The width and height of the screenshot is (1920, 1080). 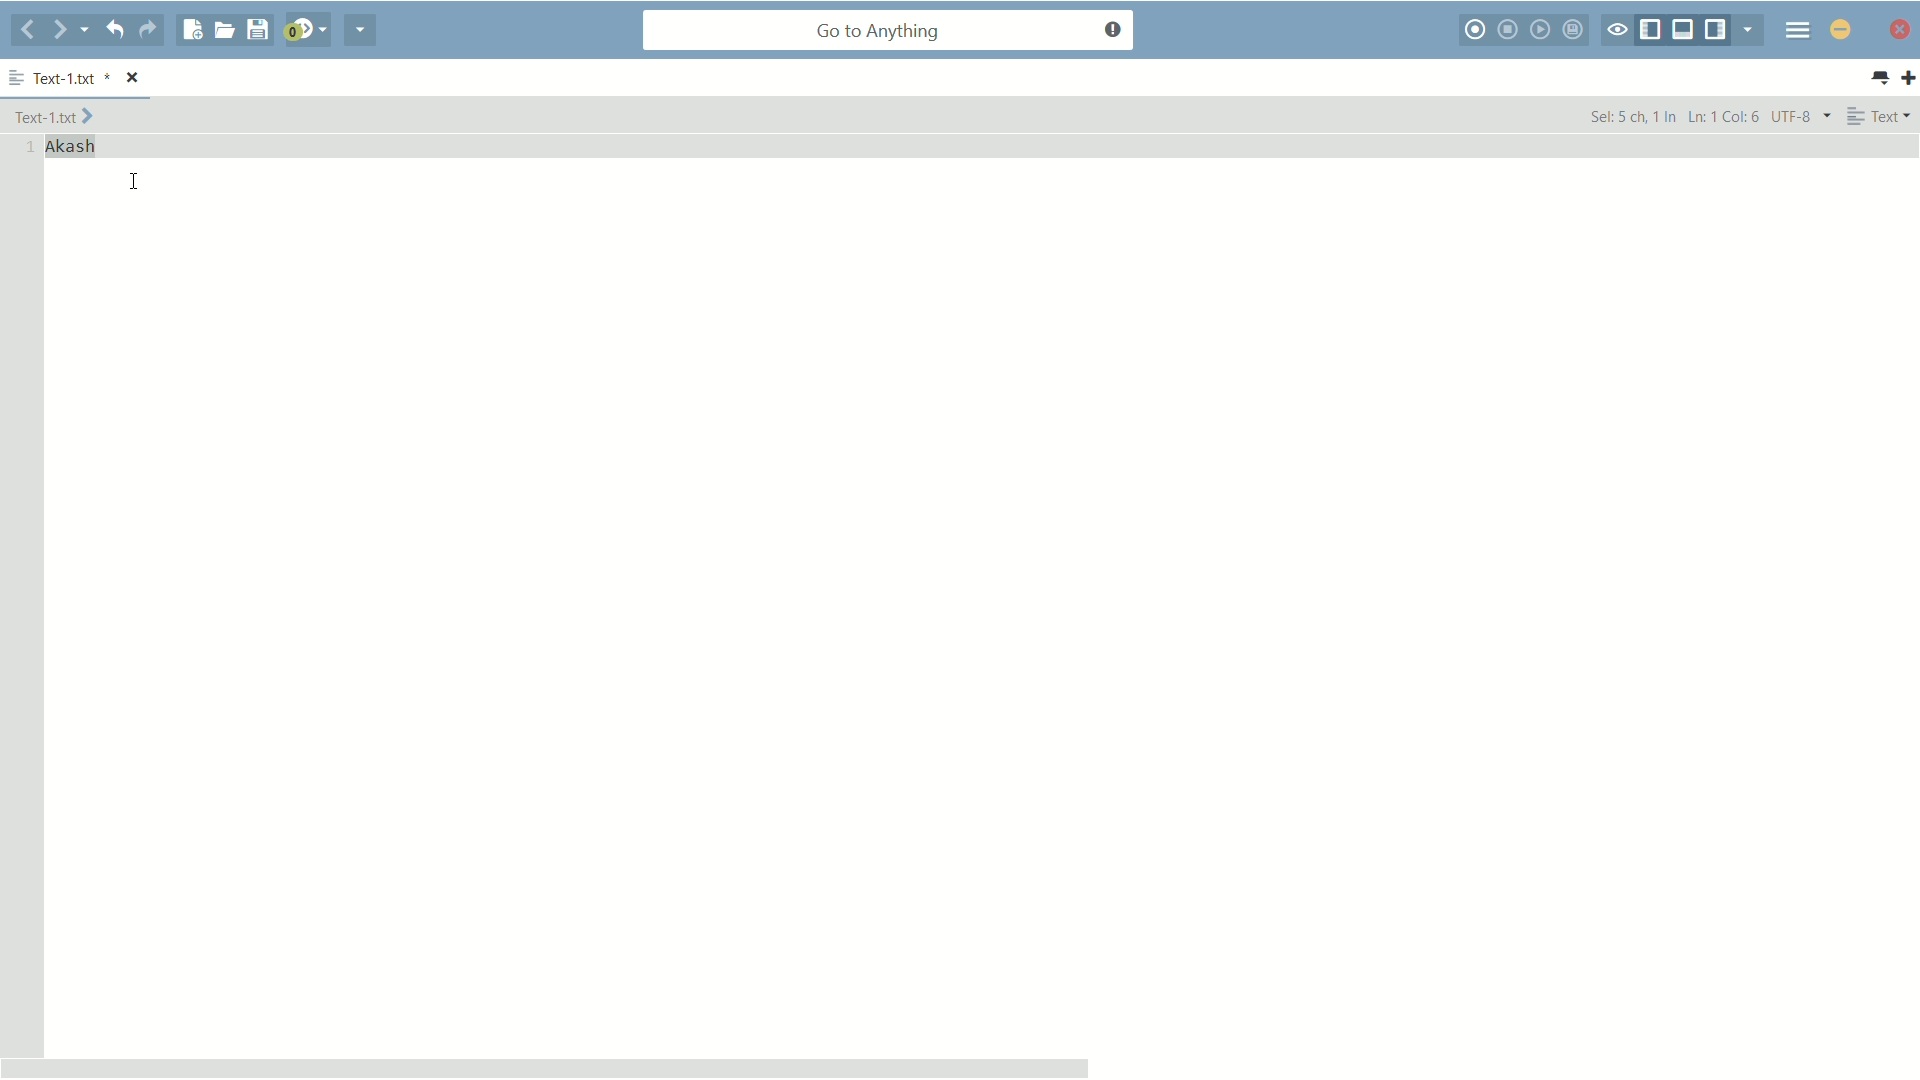 I want to click on hide/show right panel, so click(x=1718, y=30).